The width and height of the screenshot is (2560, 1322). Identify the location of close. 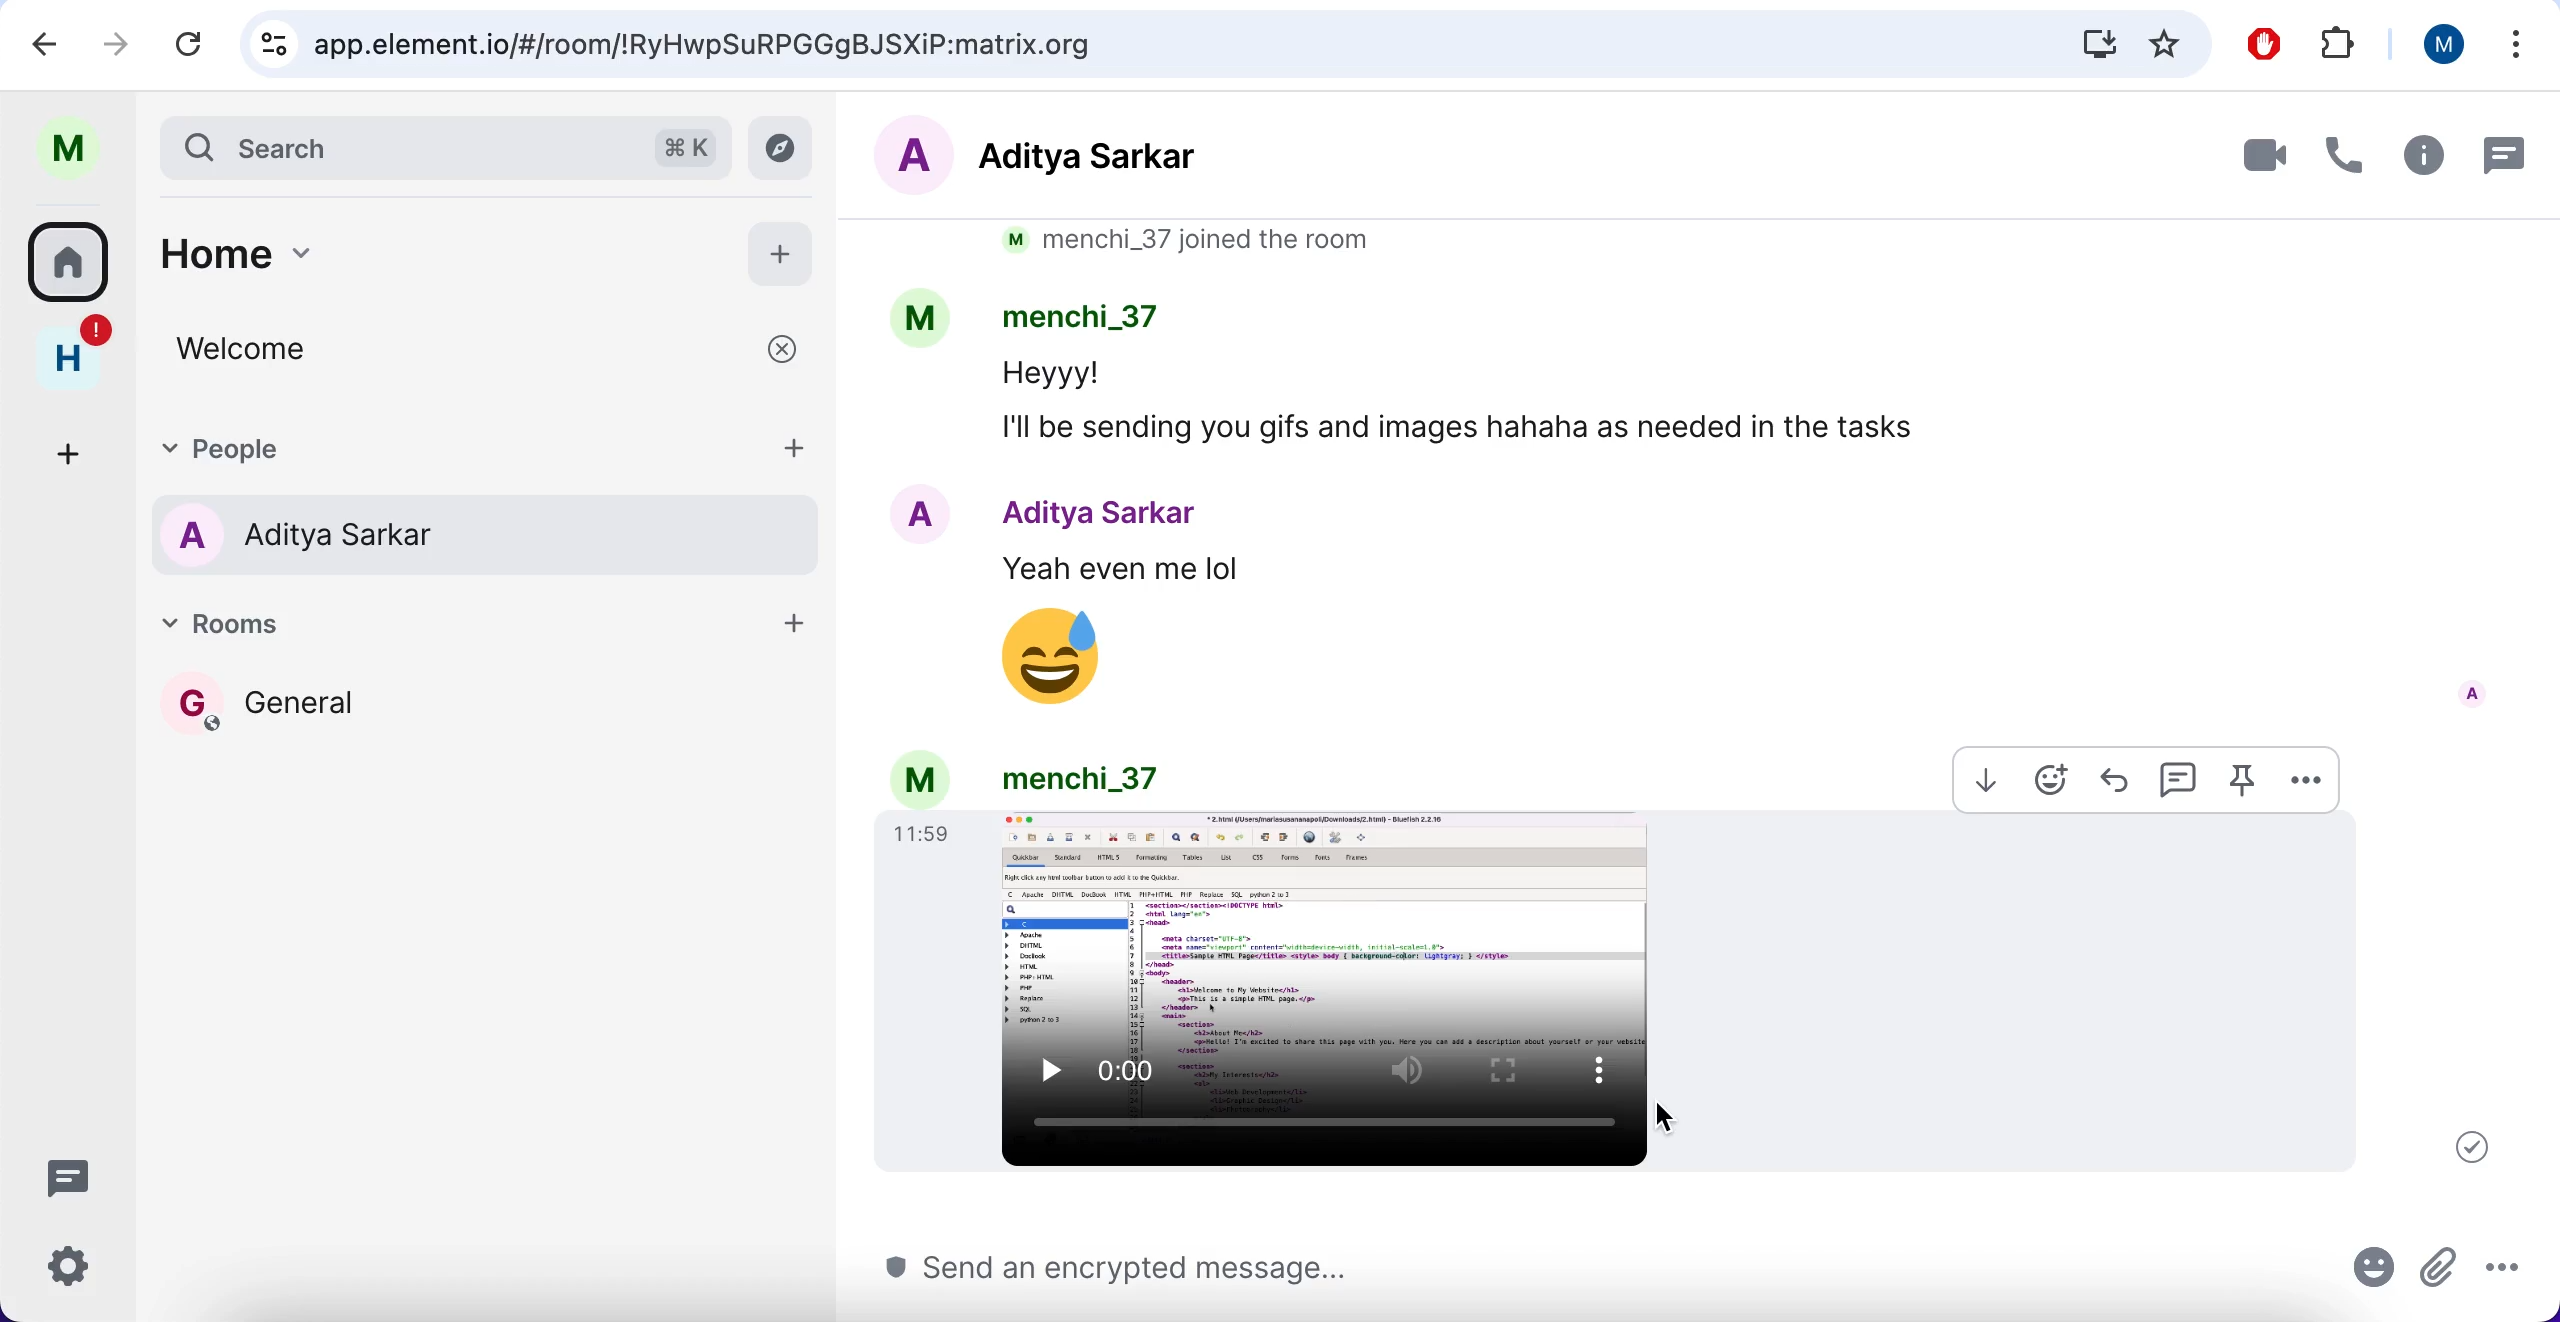
(784, 348).